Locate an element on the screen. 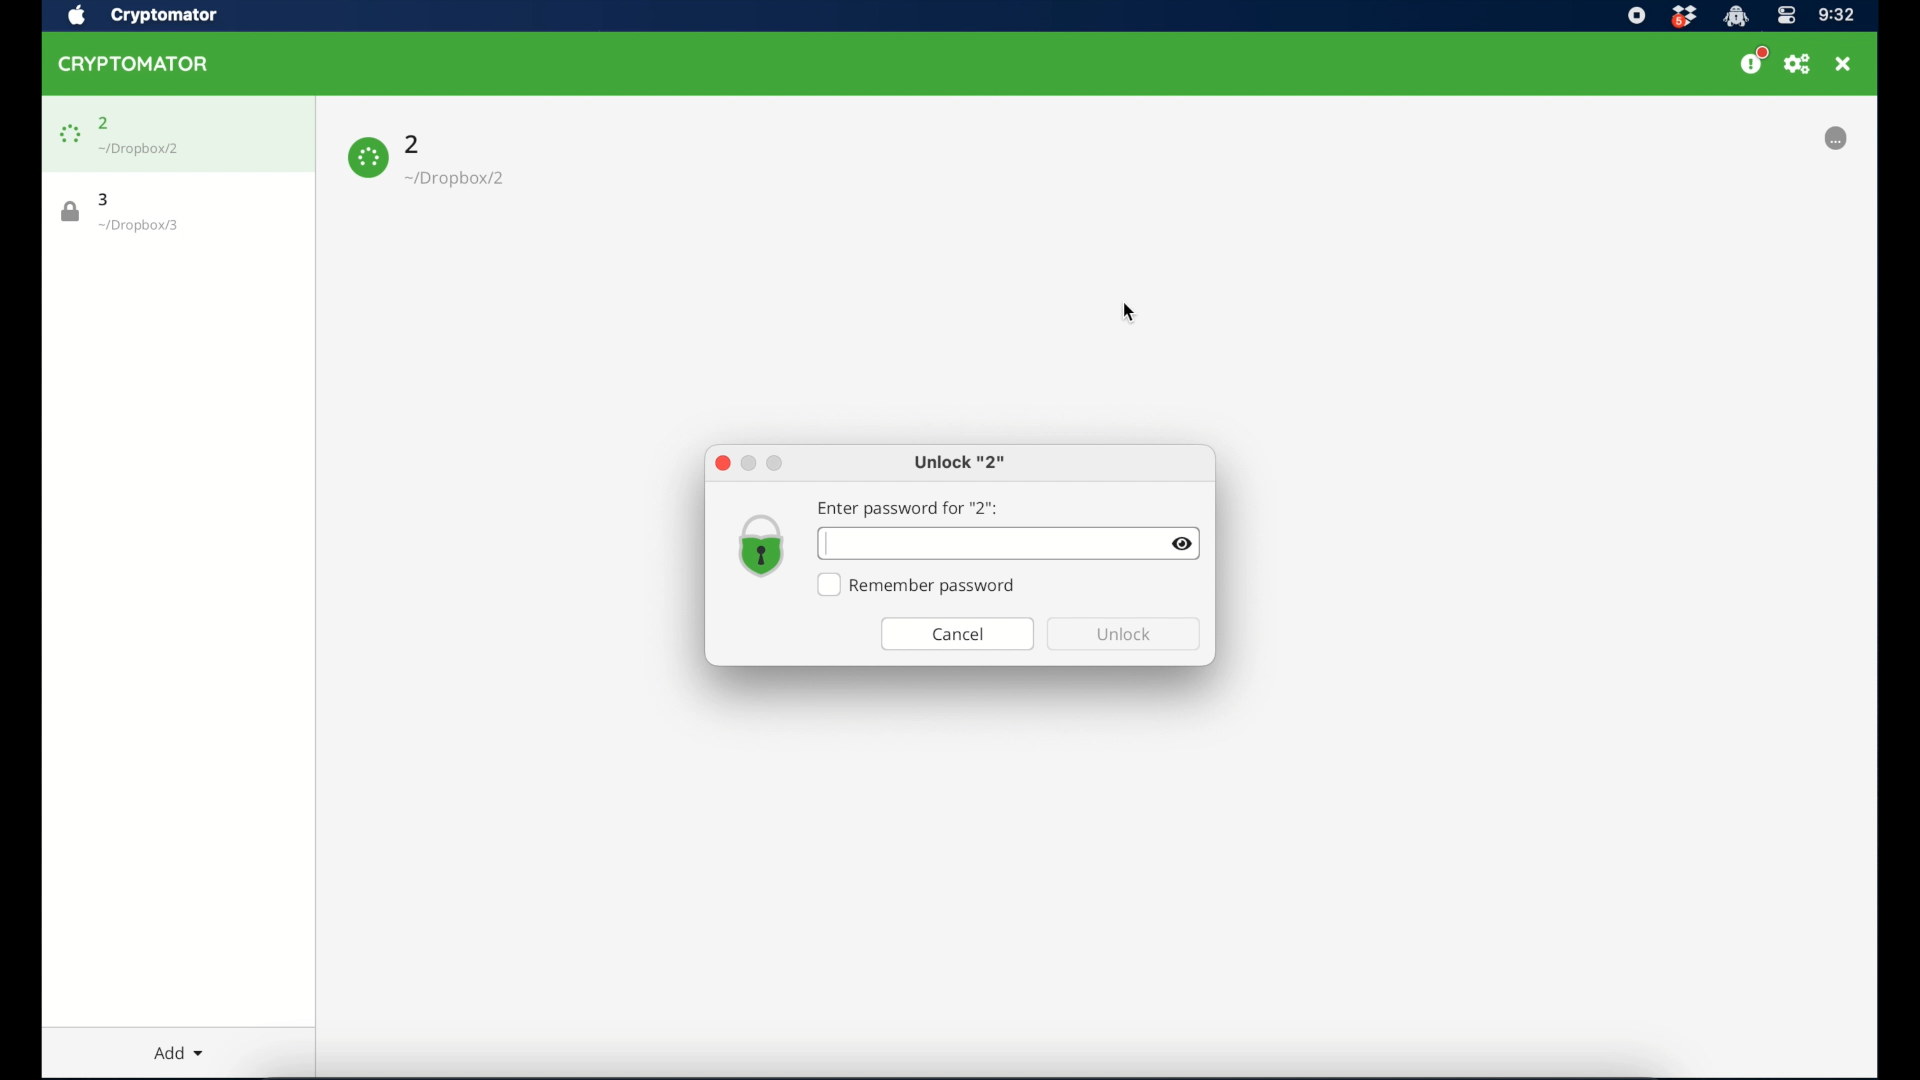 Image resolution: width=1920 pixels, height=1080 pixels. lock icon is located at coordinates (369, 157).